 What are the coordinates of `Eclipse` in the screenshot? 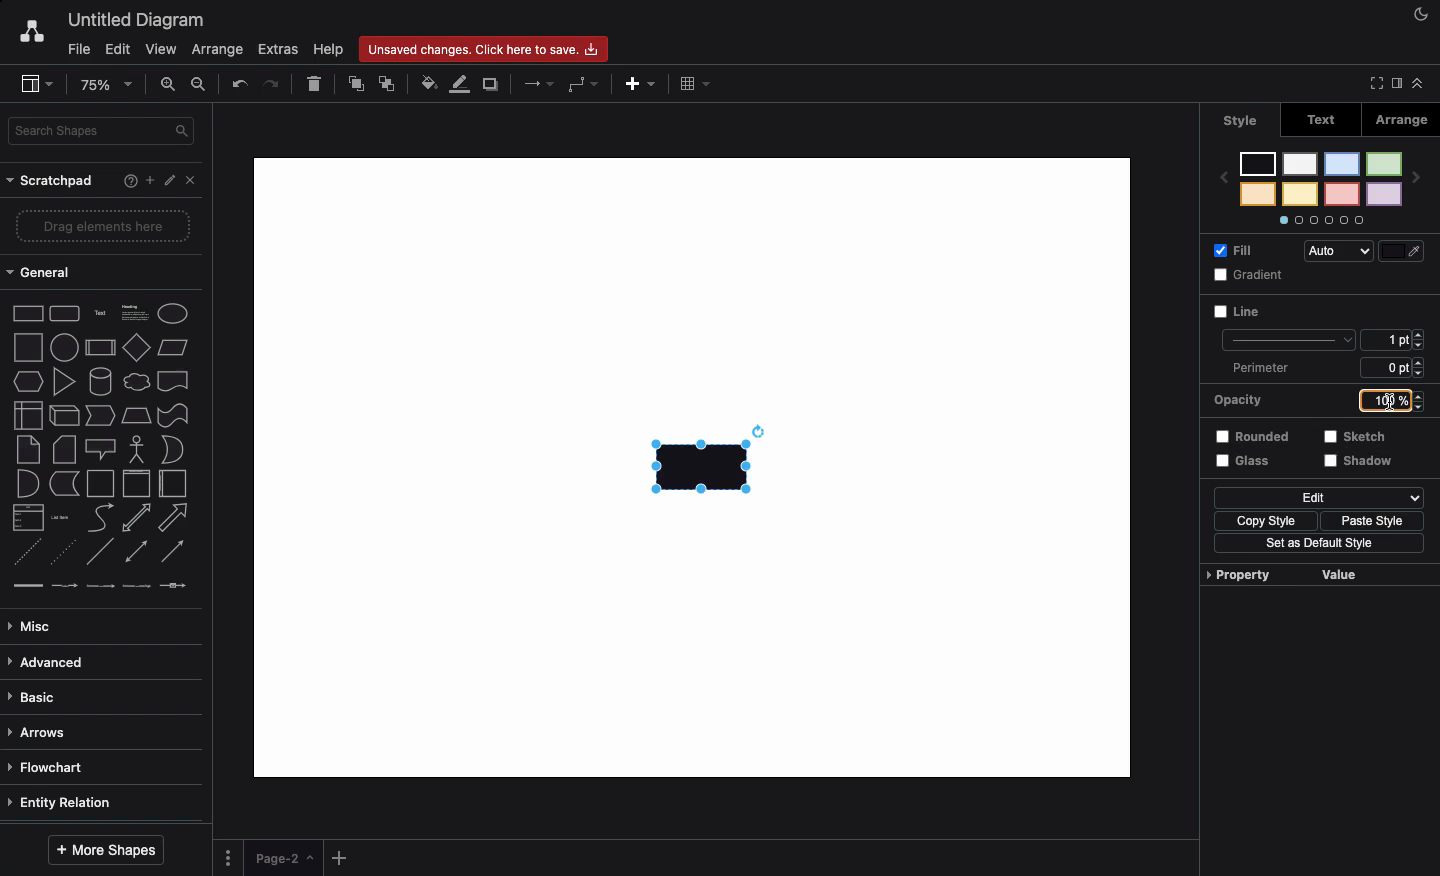 It's located at (173, 313).